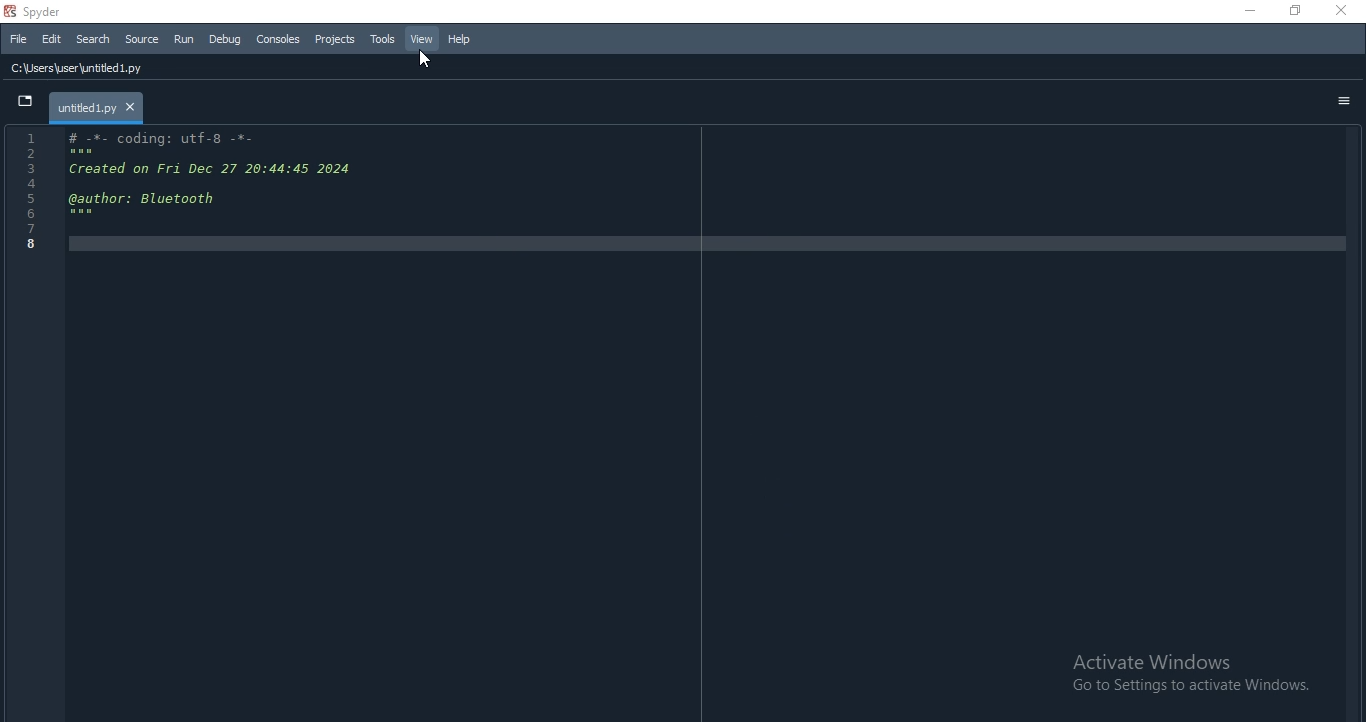 This screenshot has height=722, width=1366. Describe the element at coordinates (19, 37) in the screenshot. I see `file` at that location.